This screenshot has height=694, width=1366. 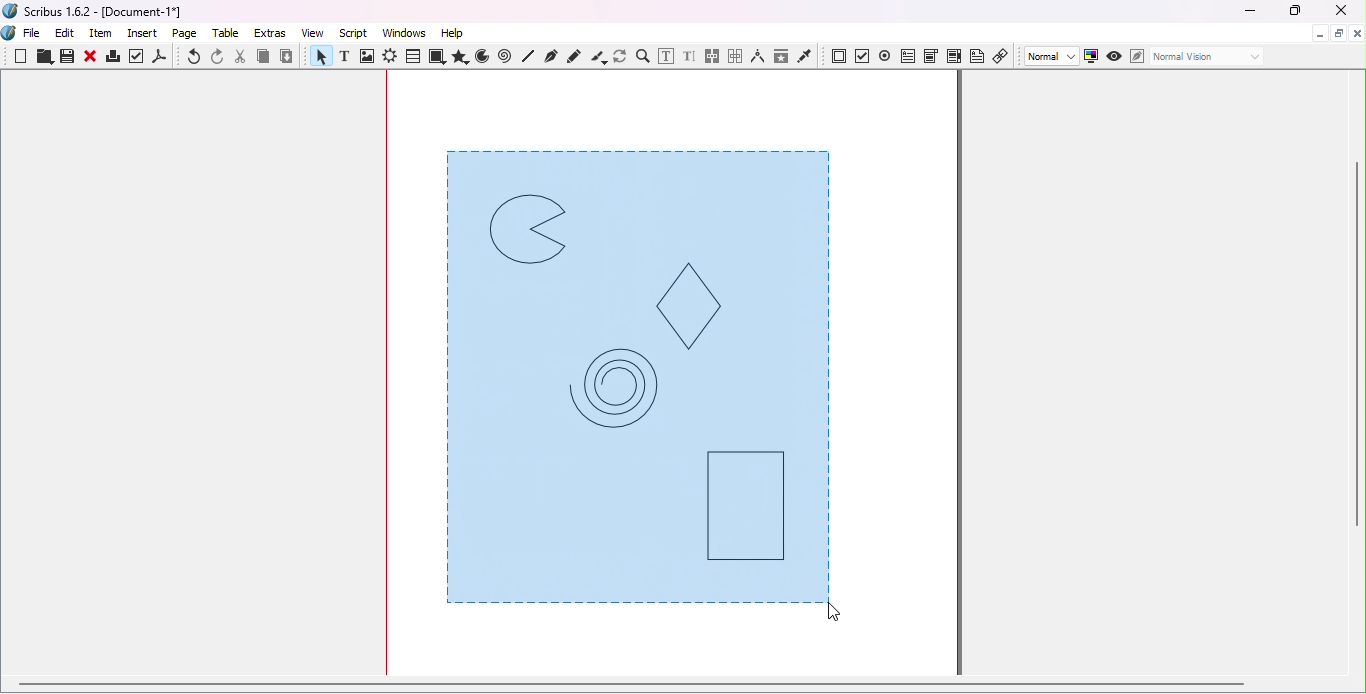 I want to click on PDF list box, so click(x=954, y=56).